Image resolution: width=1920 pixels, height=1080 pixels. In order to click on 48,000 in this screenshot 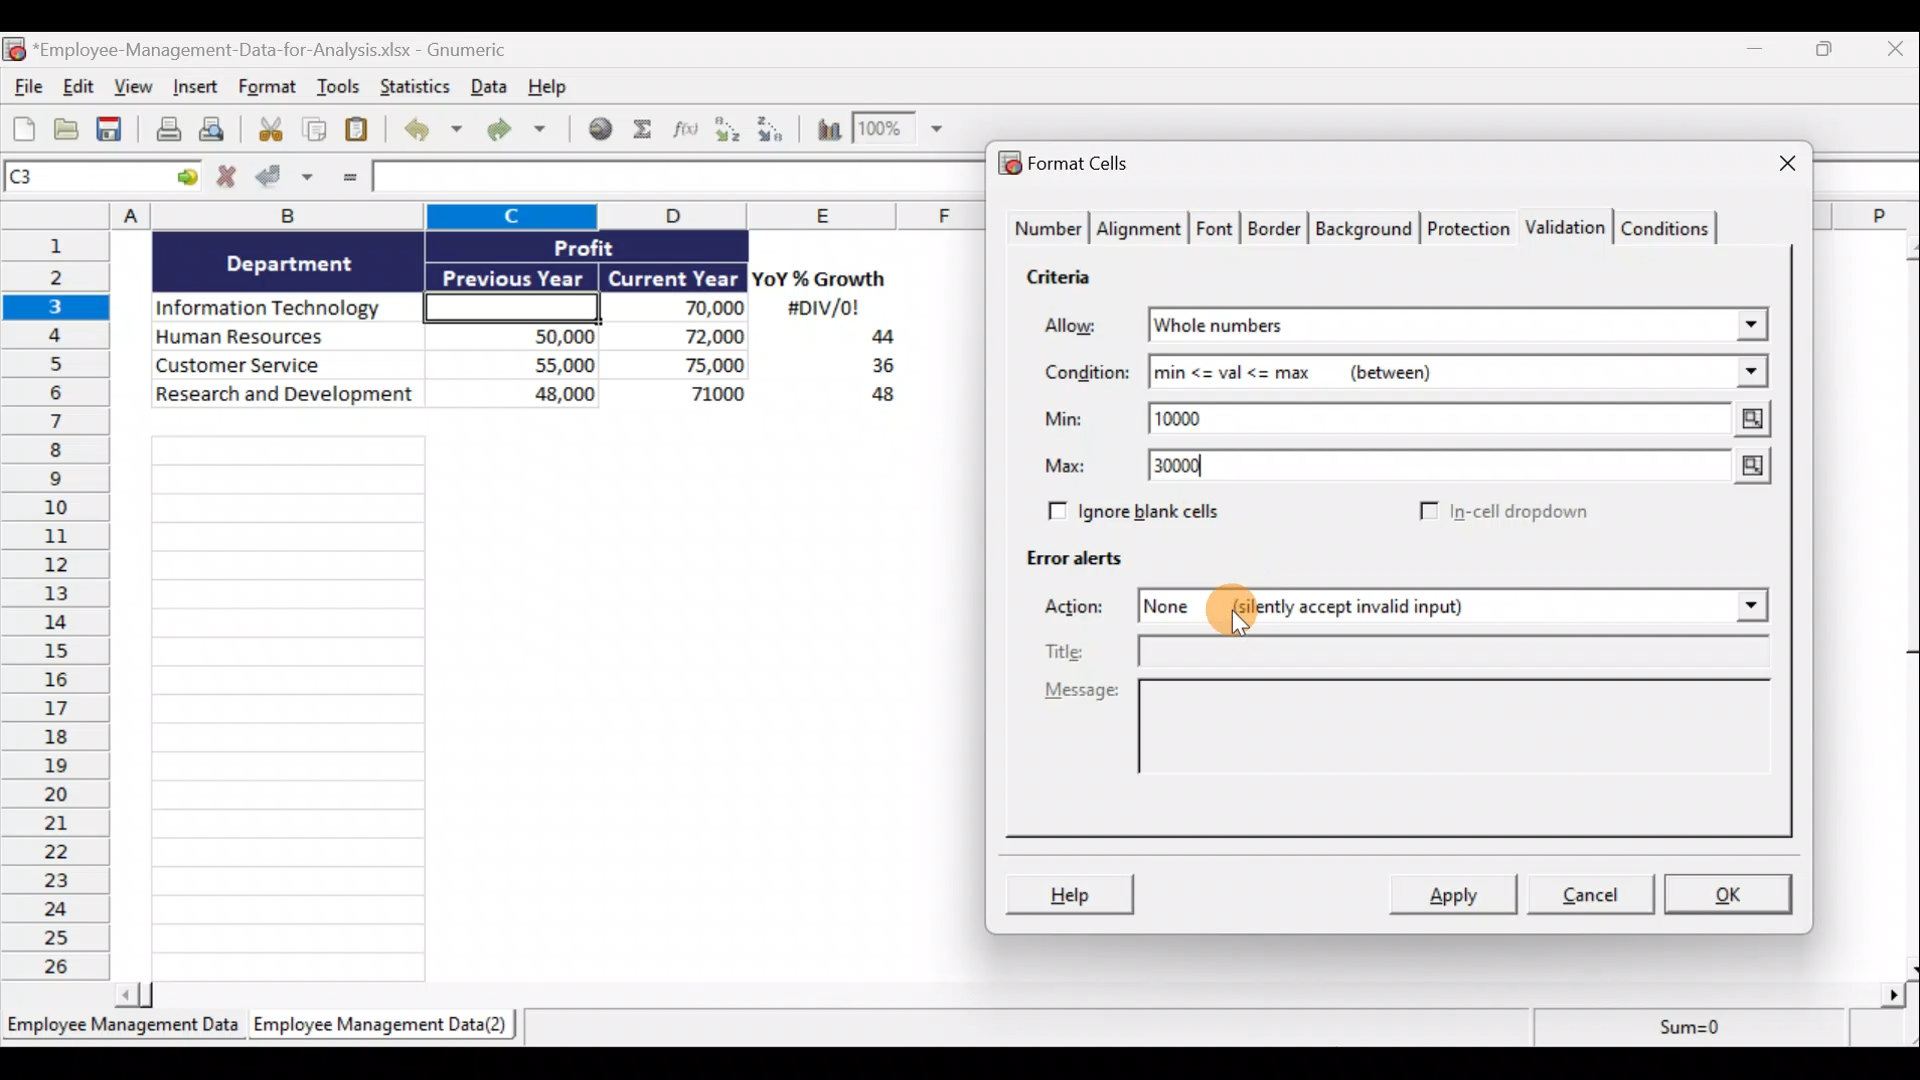, I will do `click(523, 397)`.